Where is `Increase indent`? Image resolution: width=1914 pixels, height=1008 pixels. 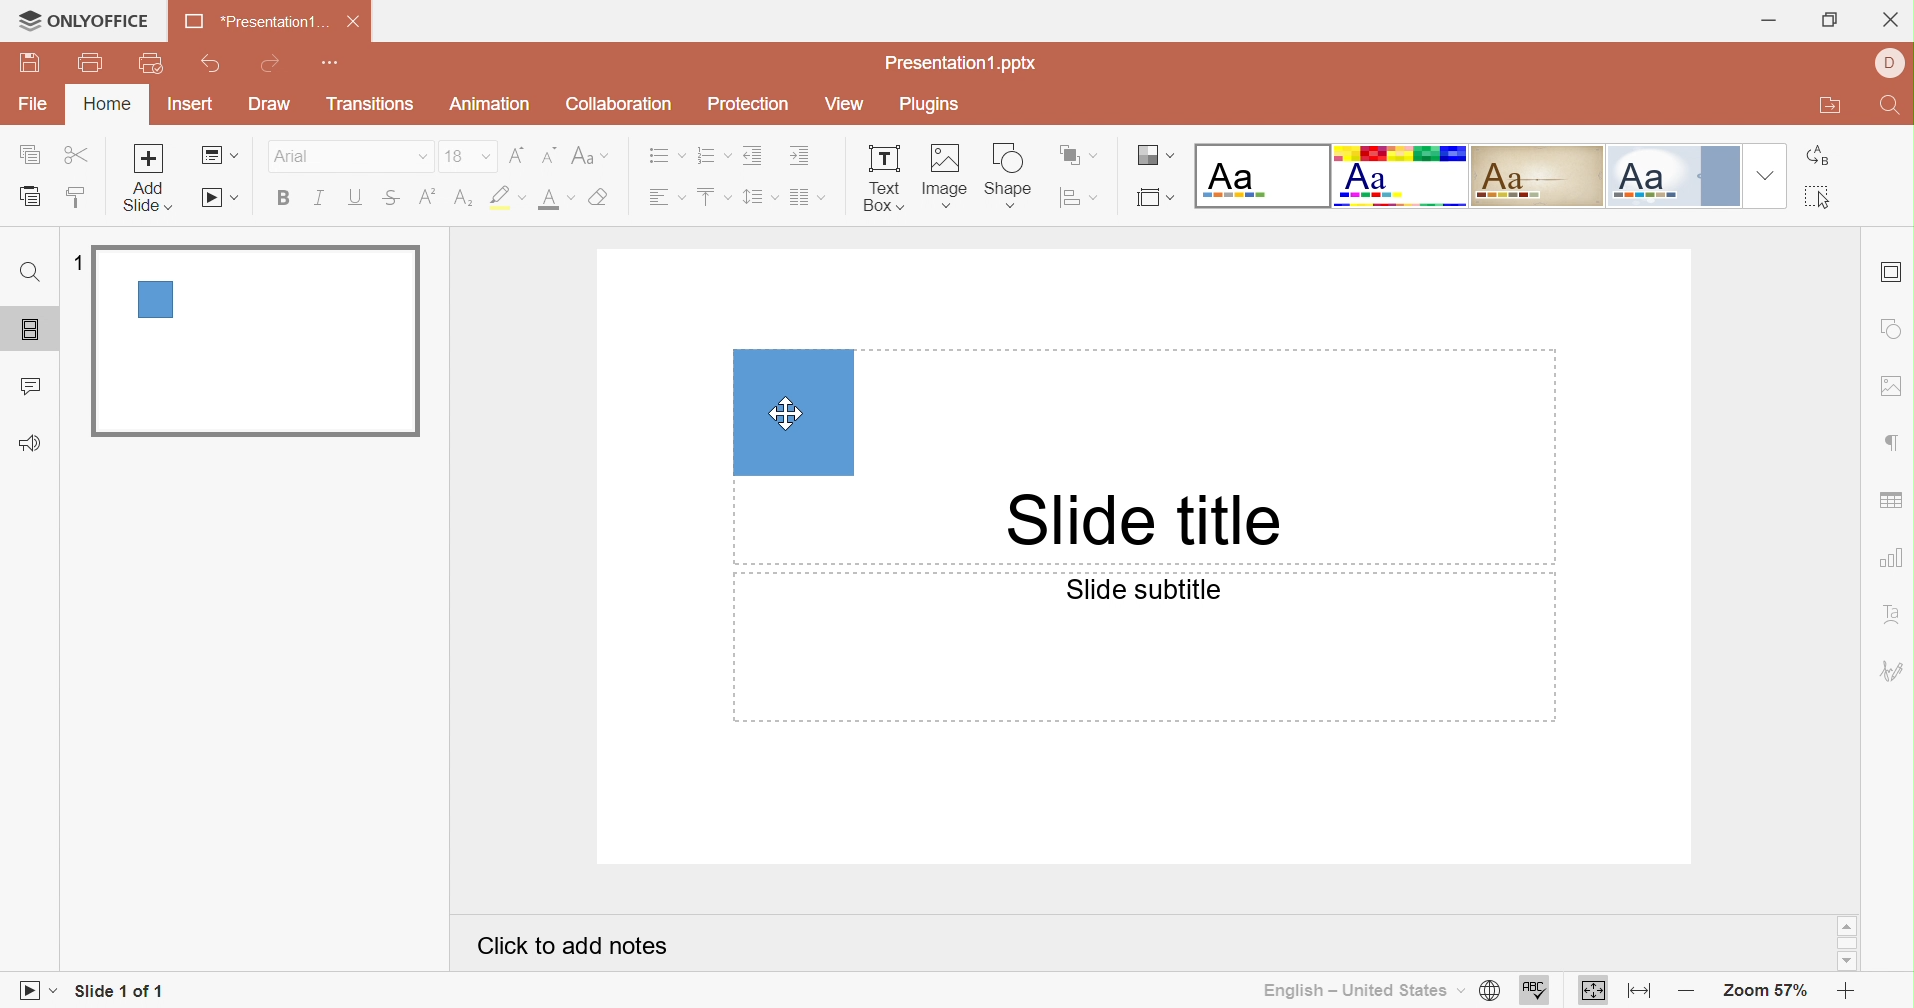 Increase indent is located at coordinates (803, 155).